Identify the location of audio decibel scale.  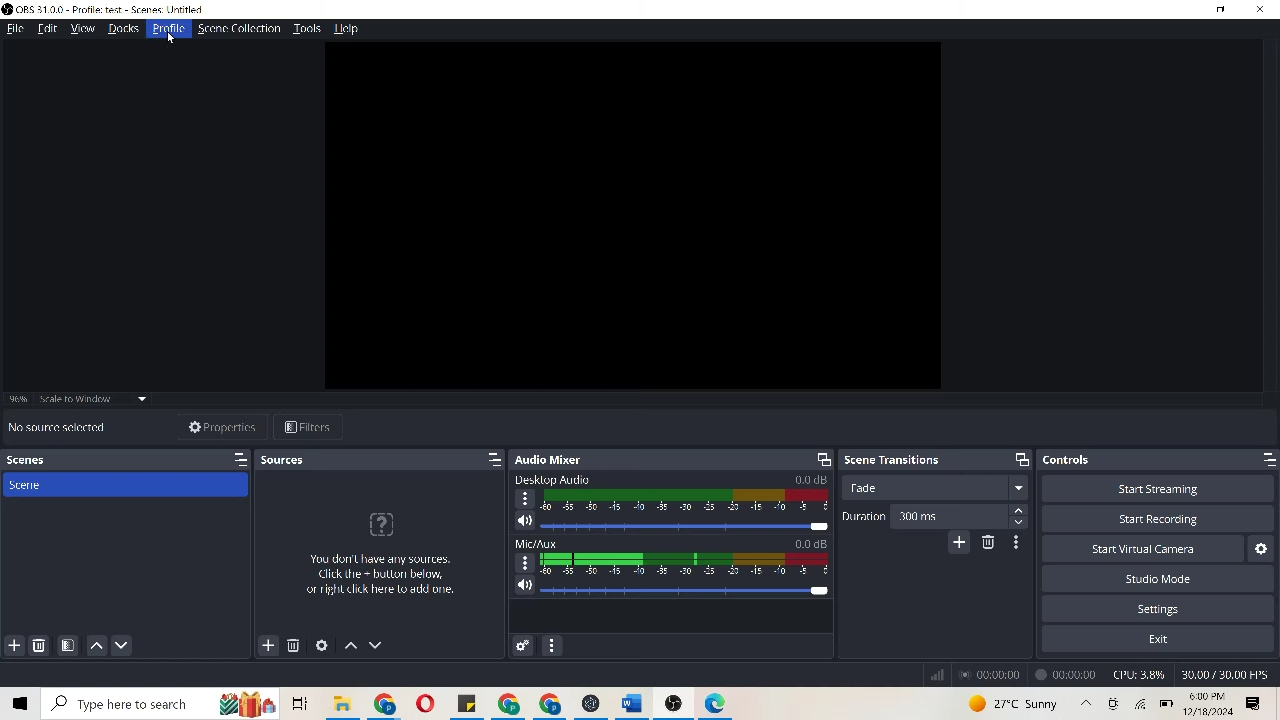
(684, 501).